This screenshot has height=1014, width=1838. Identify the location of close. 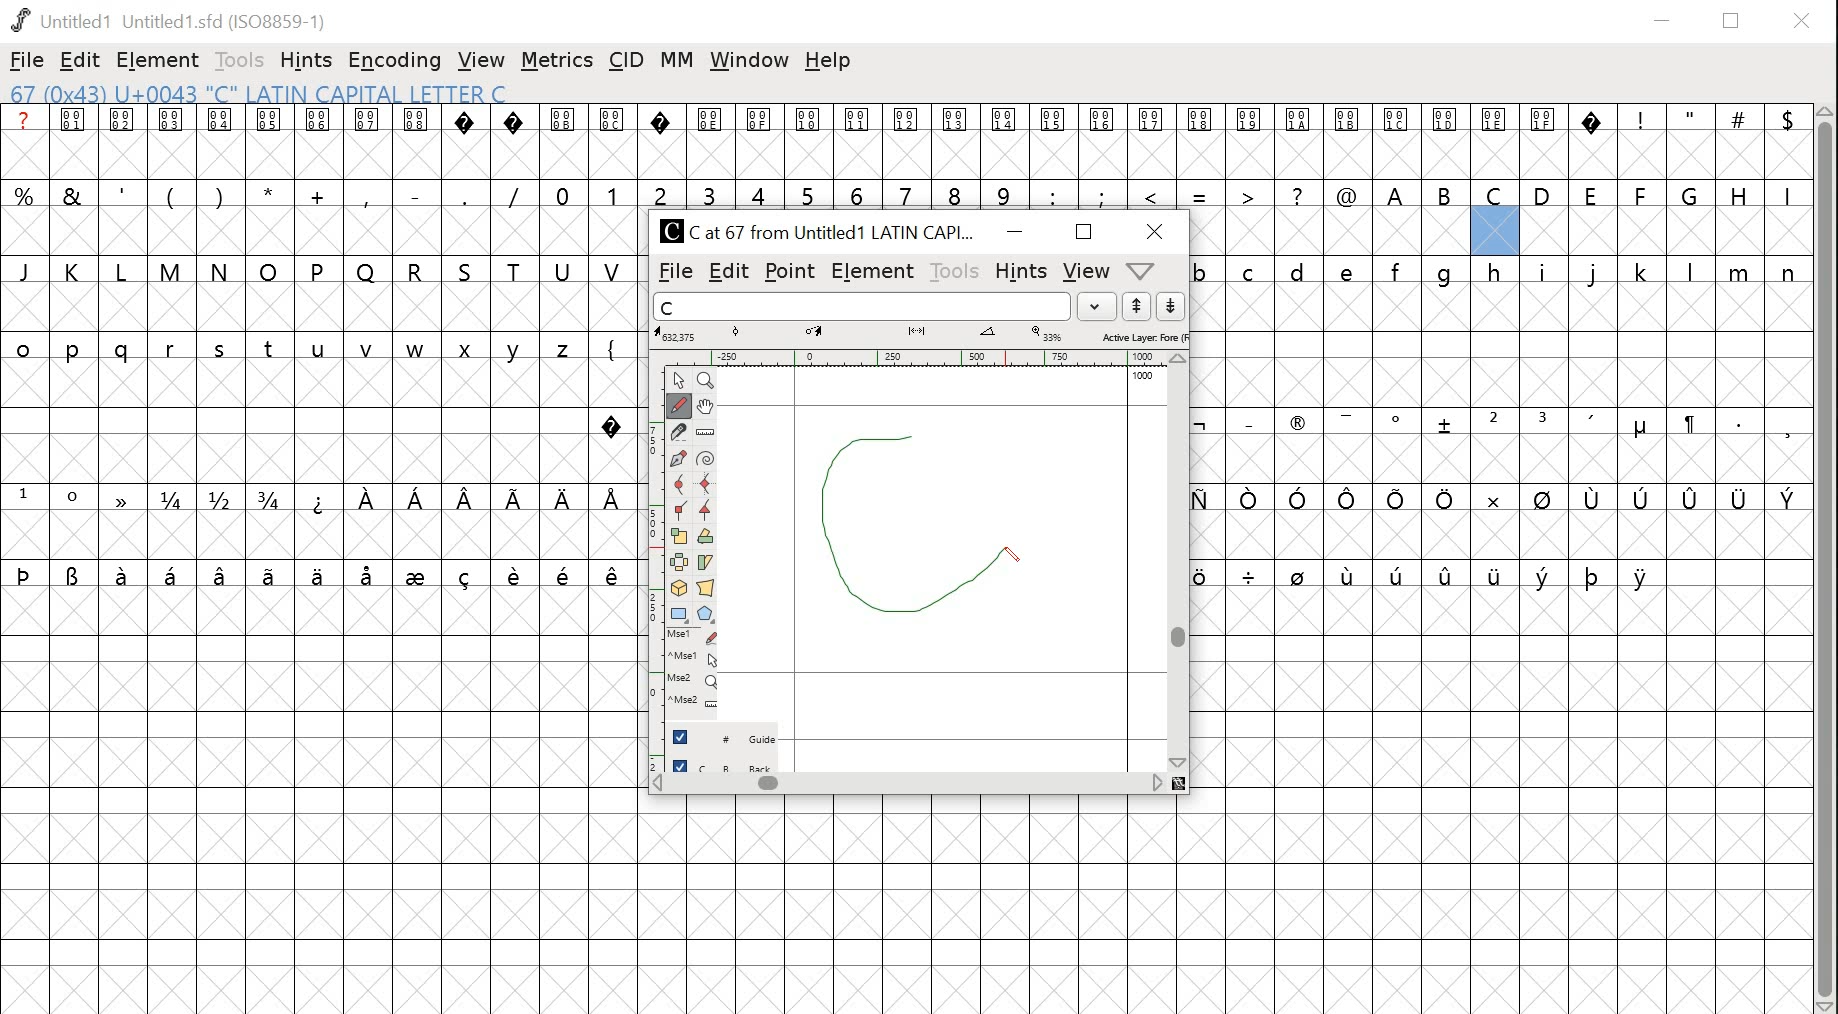
(1158, 230).